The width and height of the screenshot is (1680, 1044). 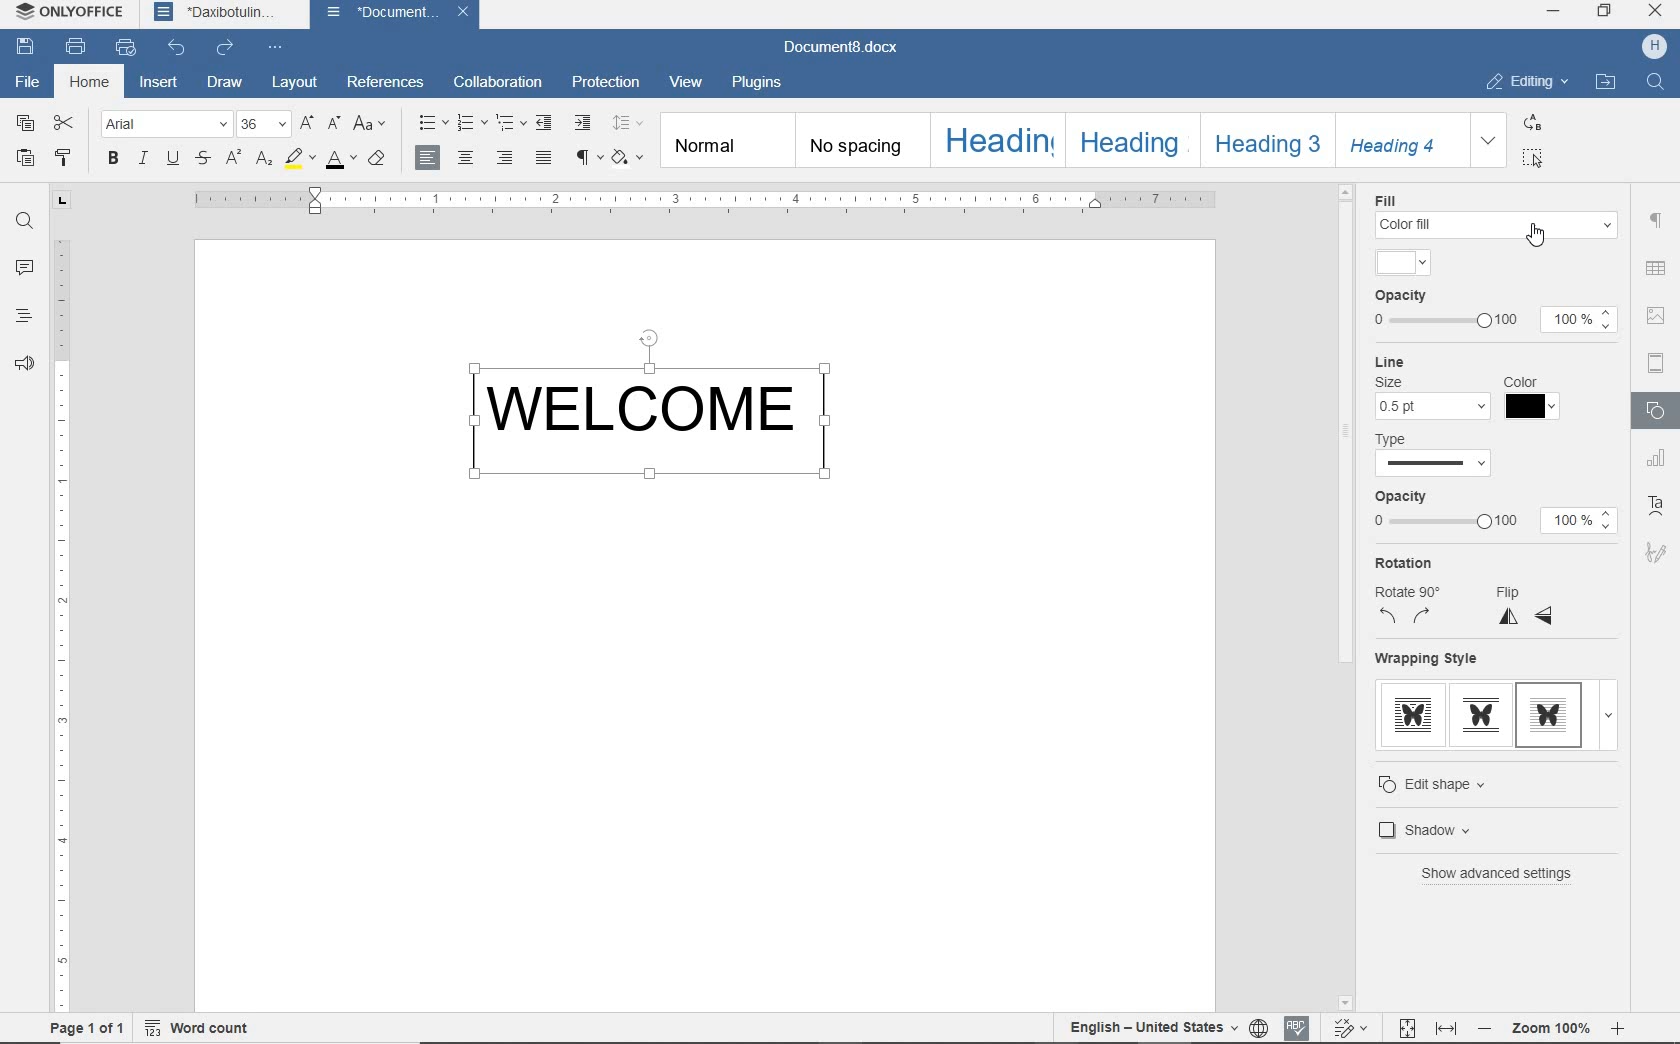 What do you see at coordinates (1002, 138) in the screenshot?
I see `HEADING` at bounding box center [1002, 138].